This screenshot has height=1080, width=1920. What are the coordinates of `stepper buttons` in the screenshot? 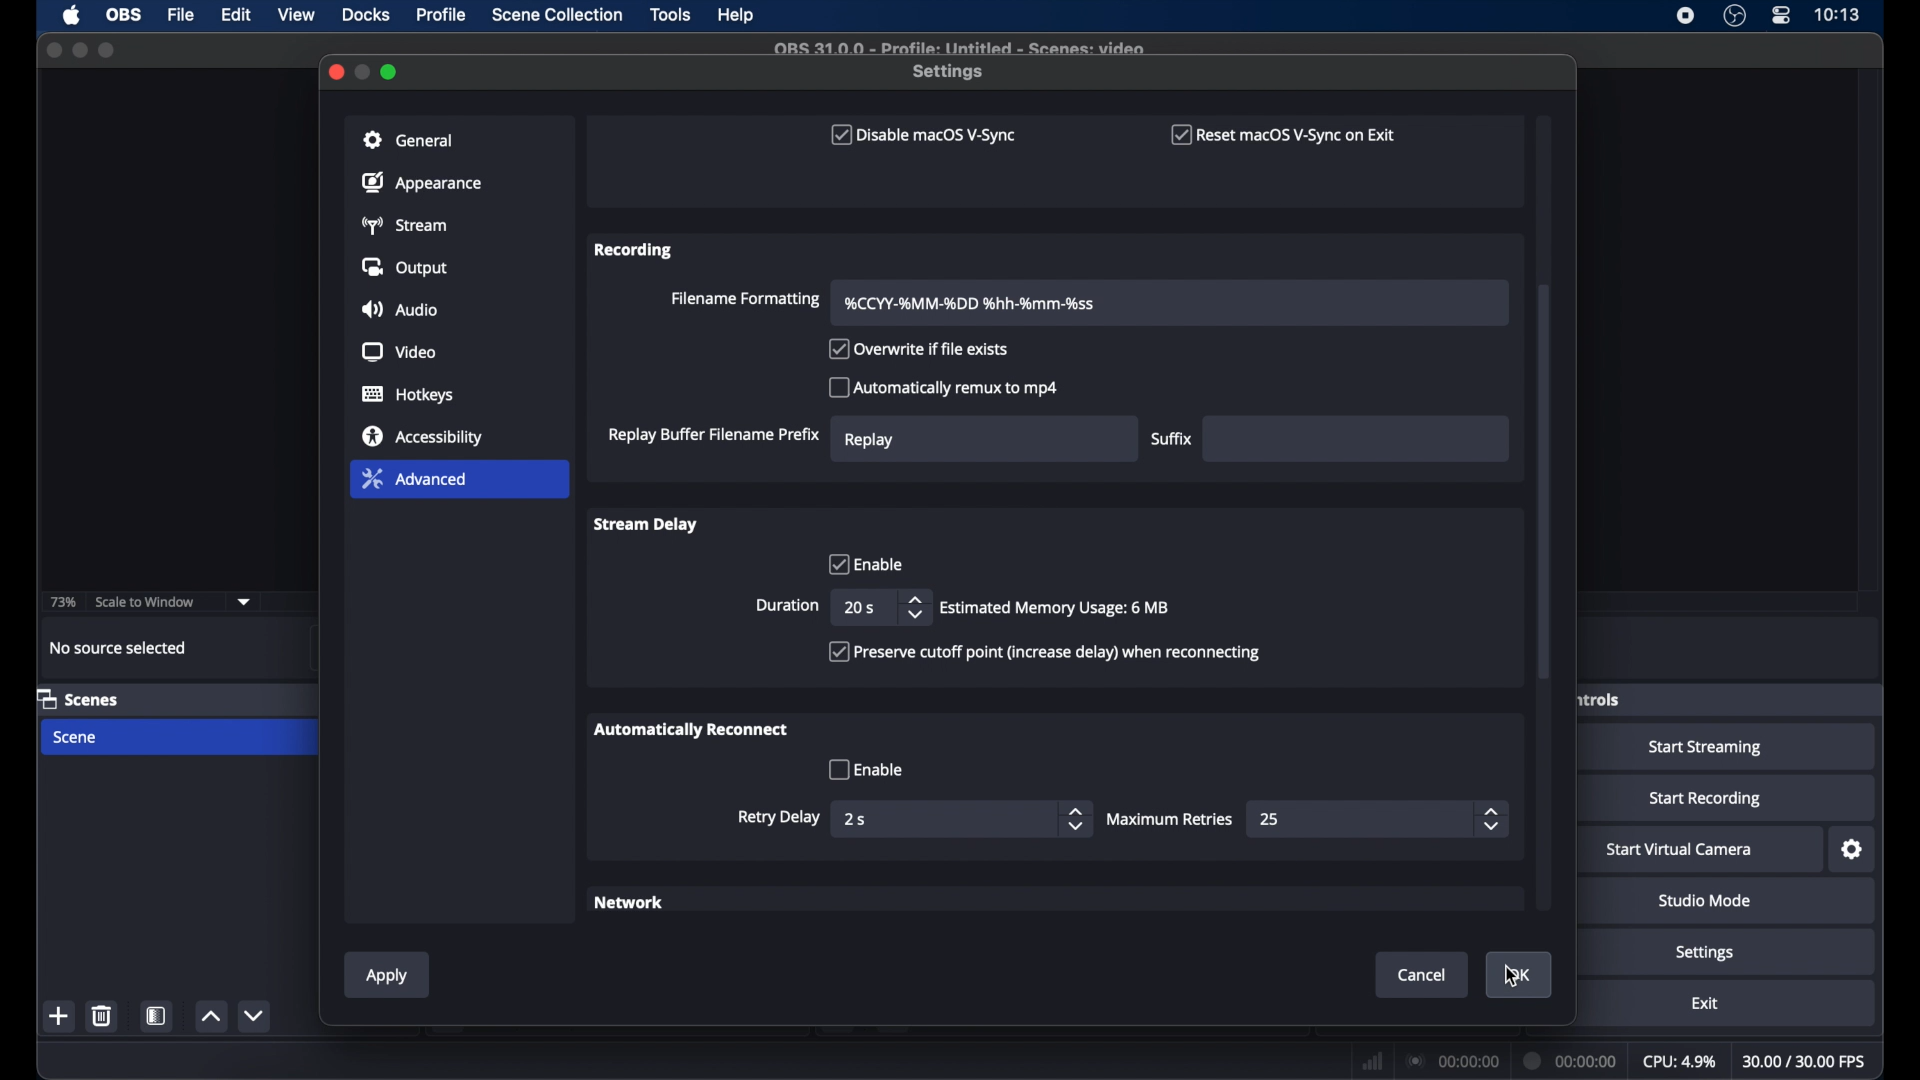 It's located at (914, 607).